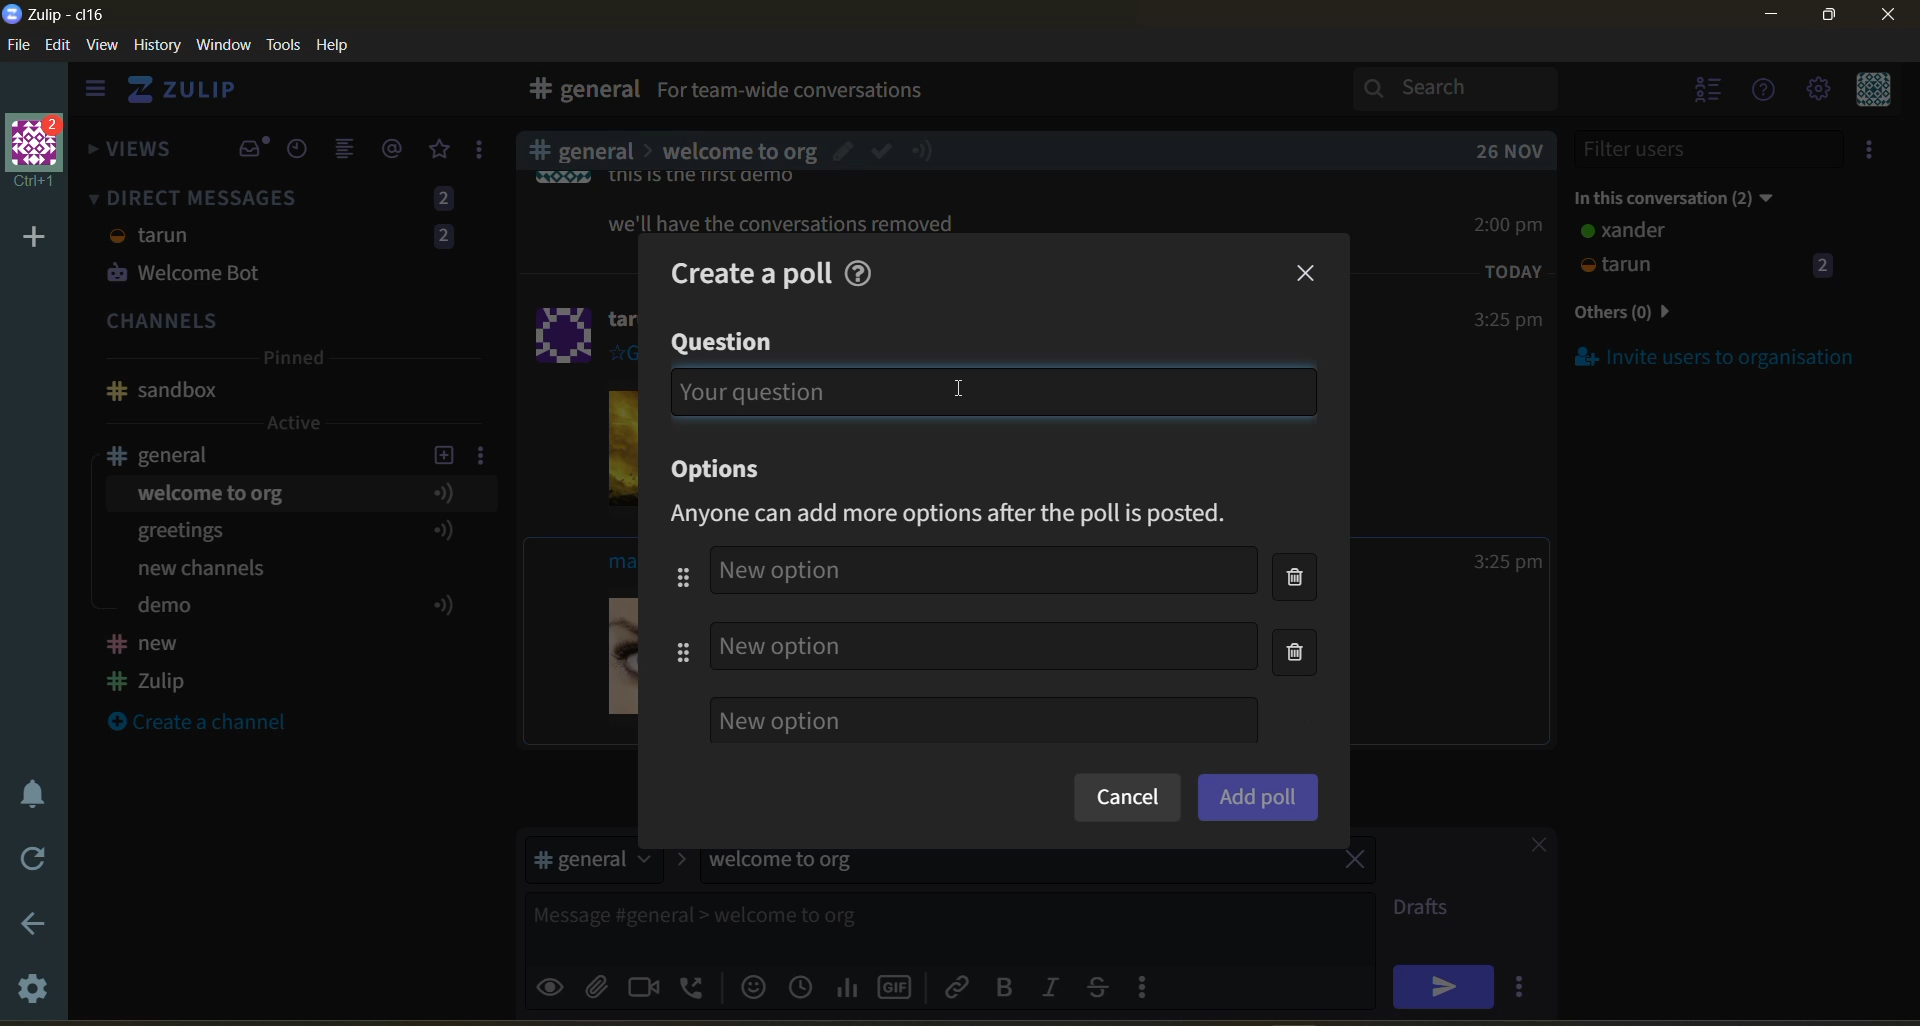 The height and width of the screenshot is (1026, 1920). Describe the element at coordinates (340, 46) in the screenshot. I see `help` at that location.